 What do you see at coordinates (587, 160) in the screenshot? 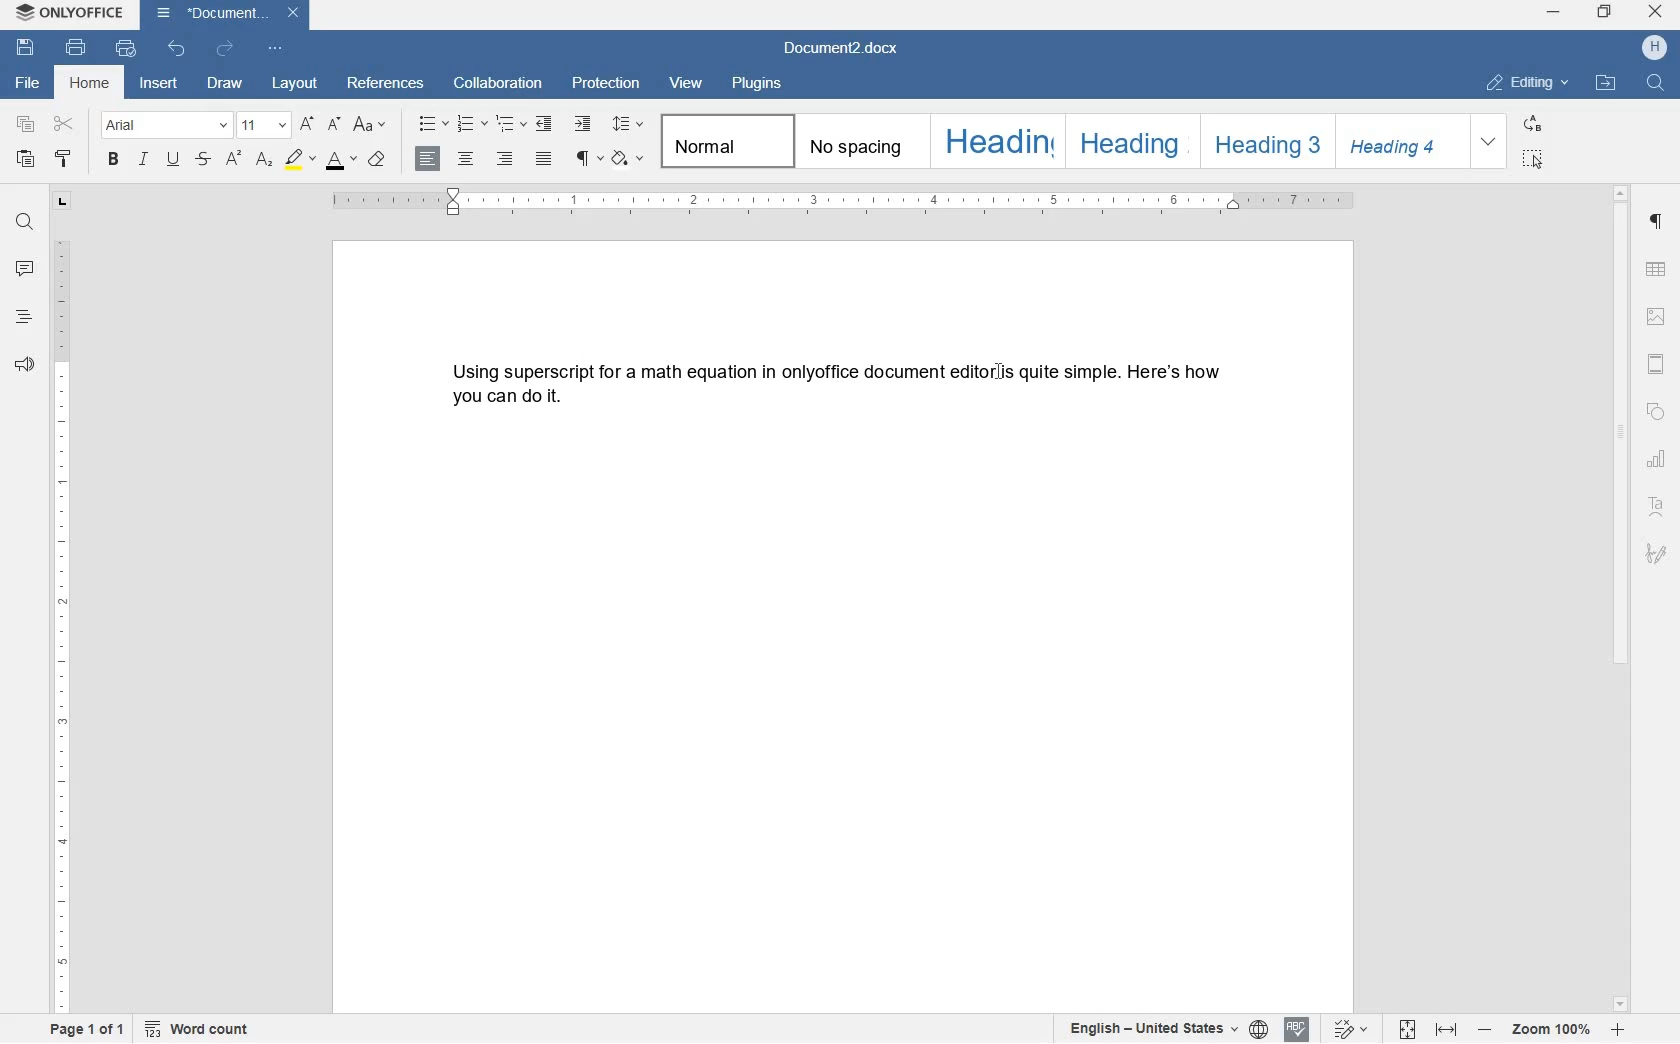
I see `non printing characters` at bounding box center [587, 160].